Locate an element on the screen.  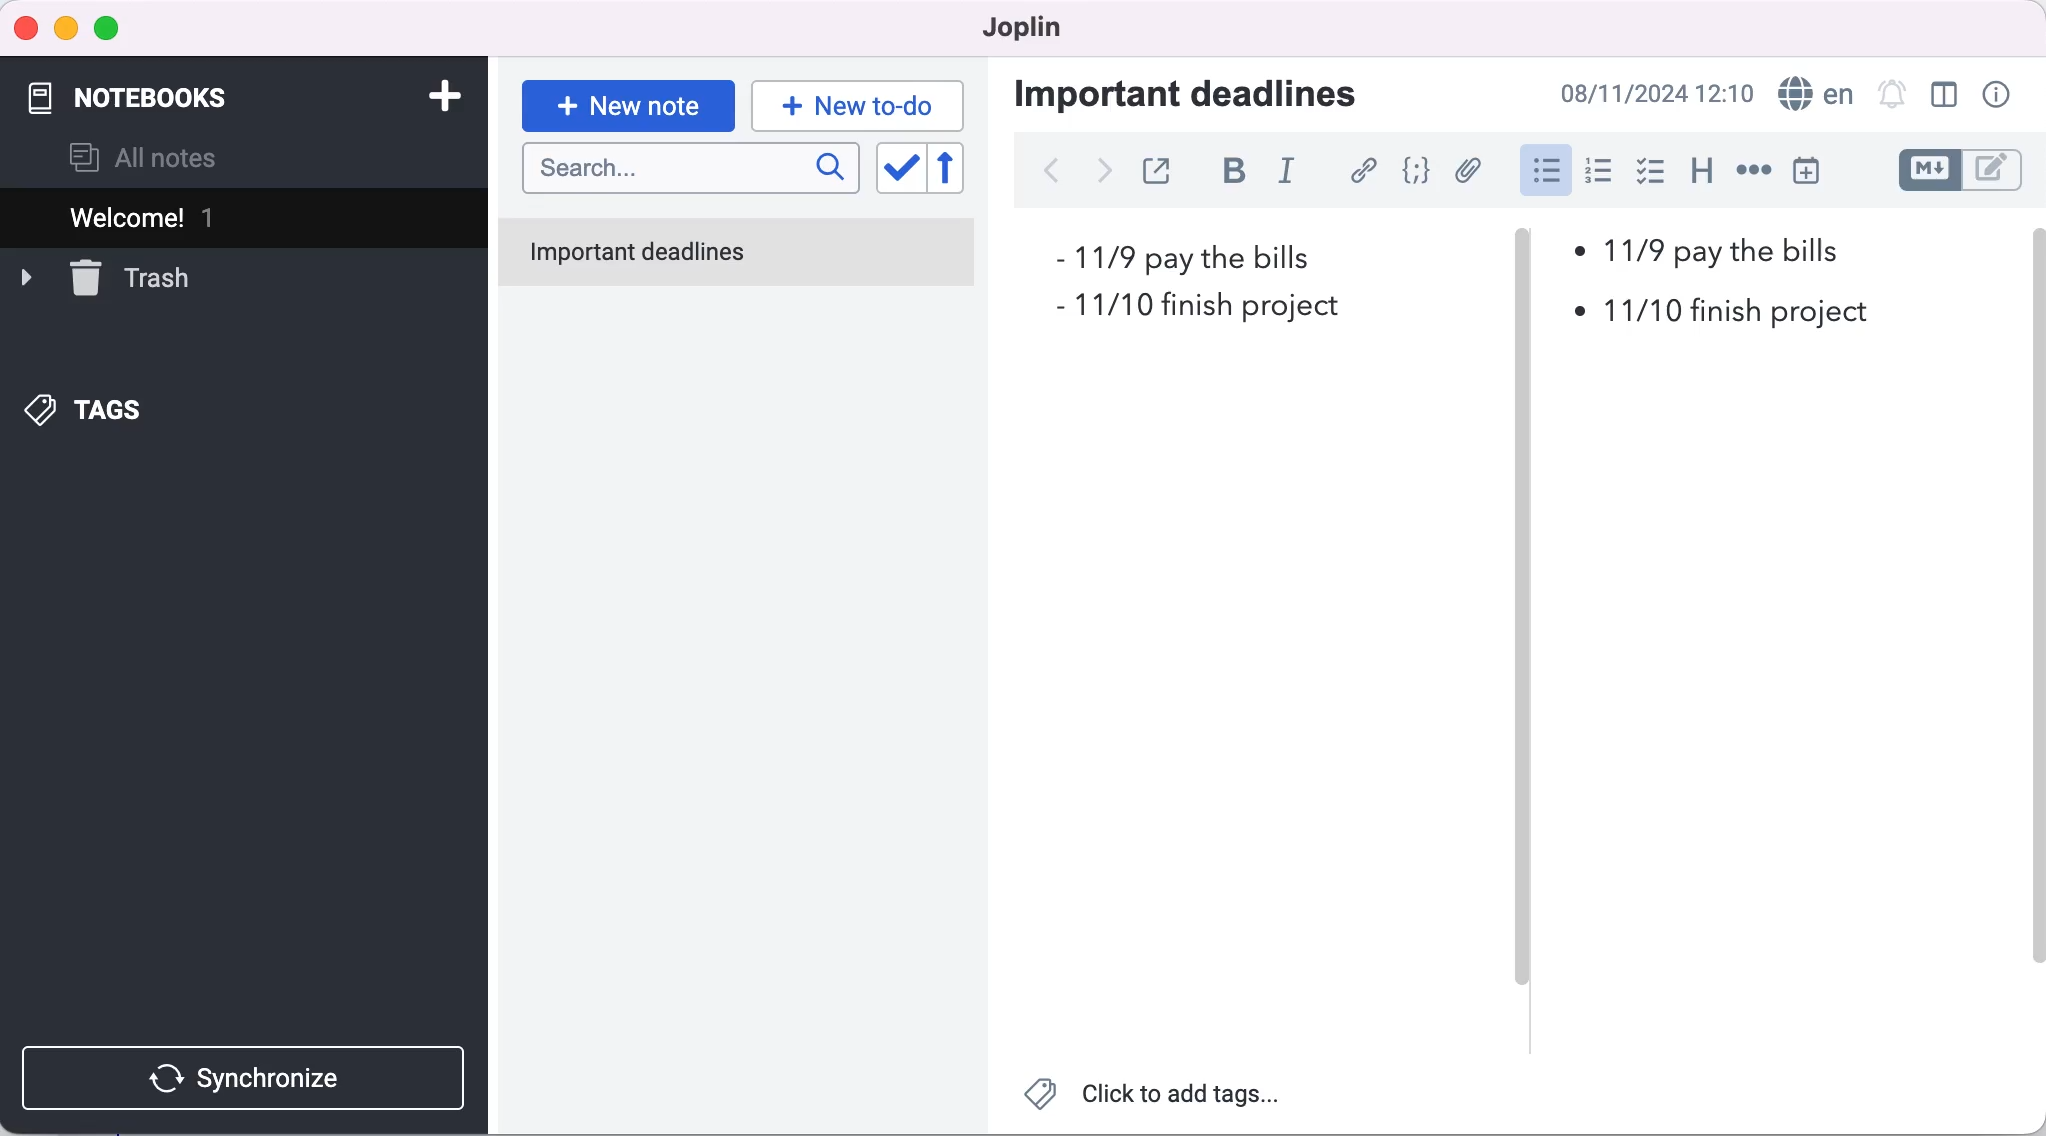
hyperlink is located at coordinates (1357, 173).